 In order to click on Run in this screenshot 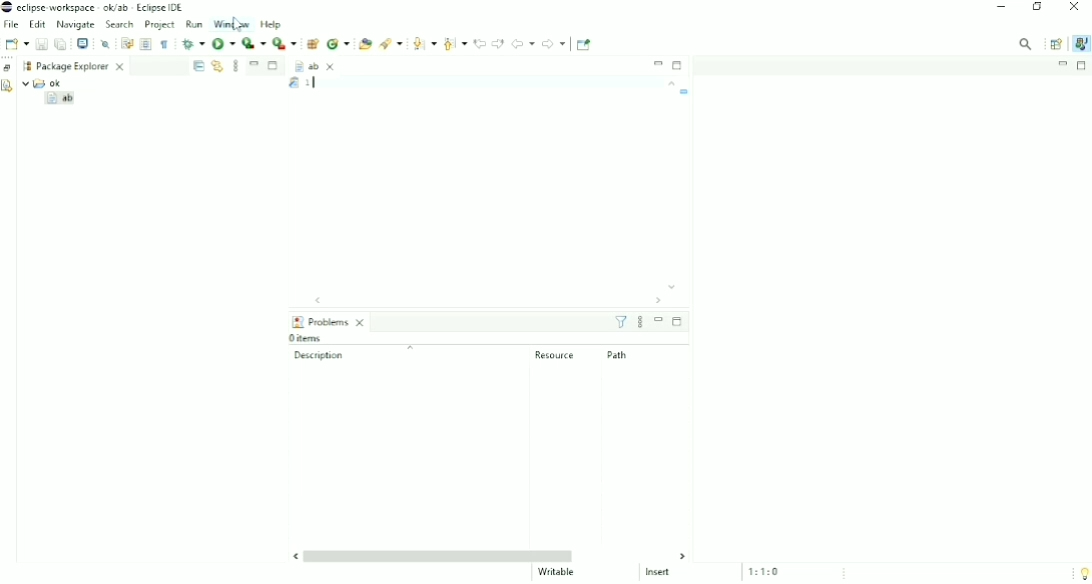, I will do `click(195, 24)`.